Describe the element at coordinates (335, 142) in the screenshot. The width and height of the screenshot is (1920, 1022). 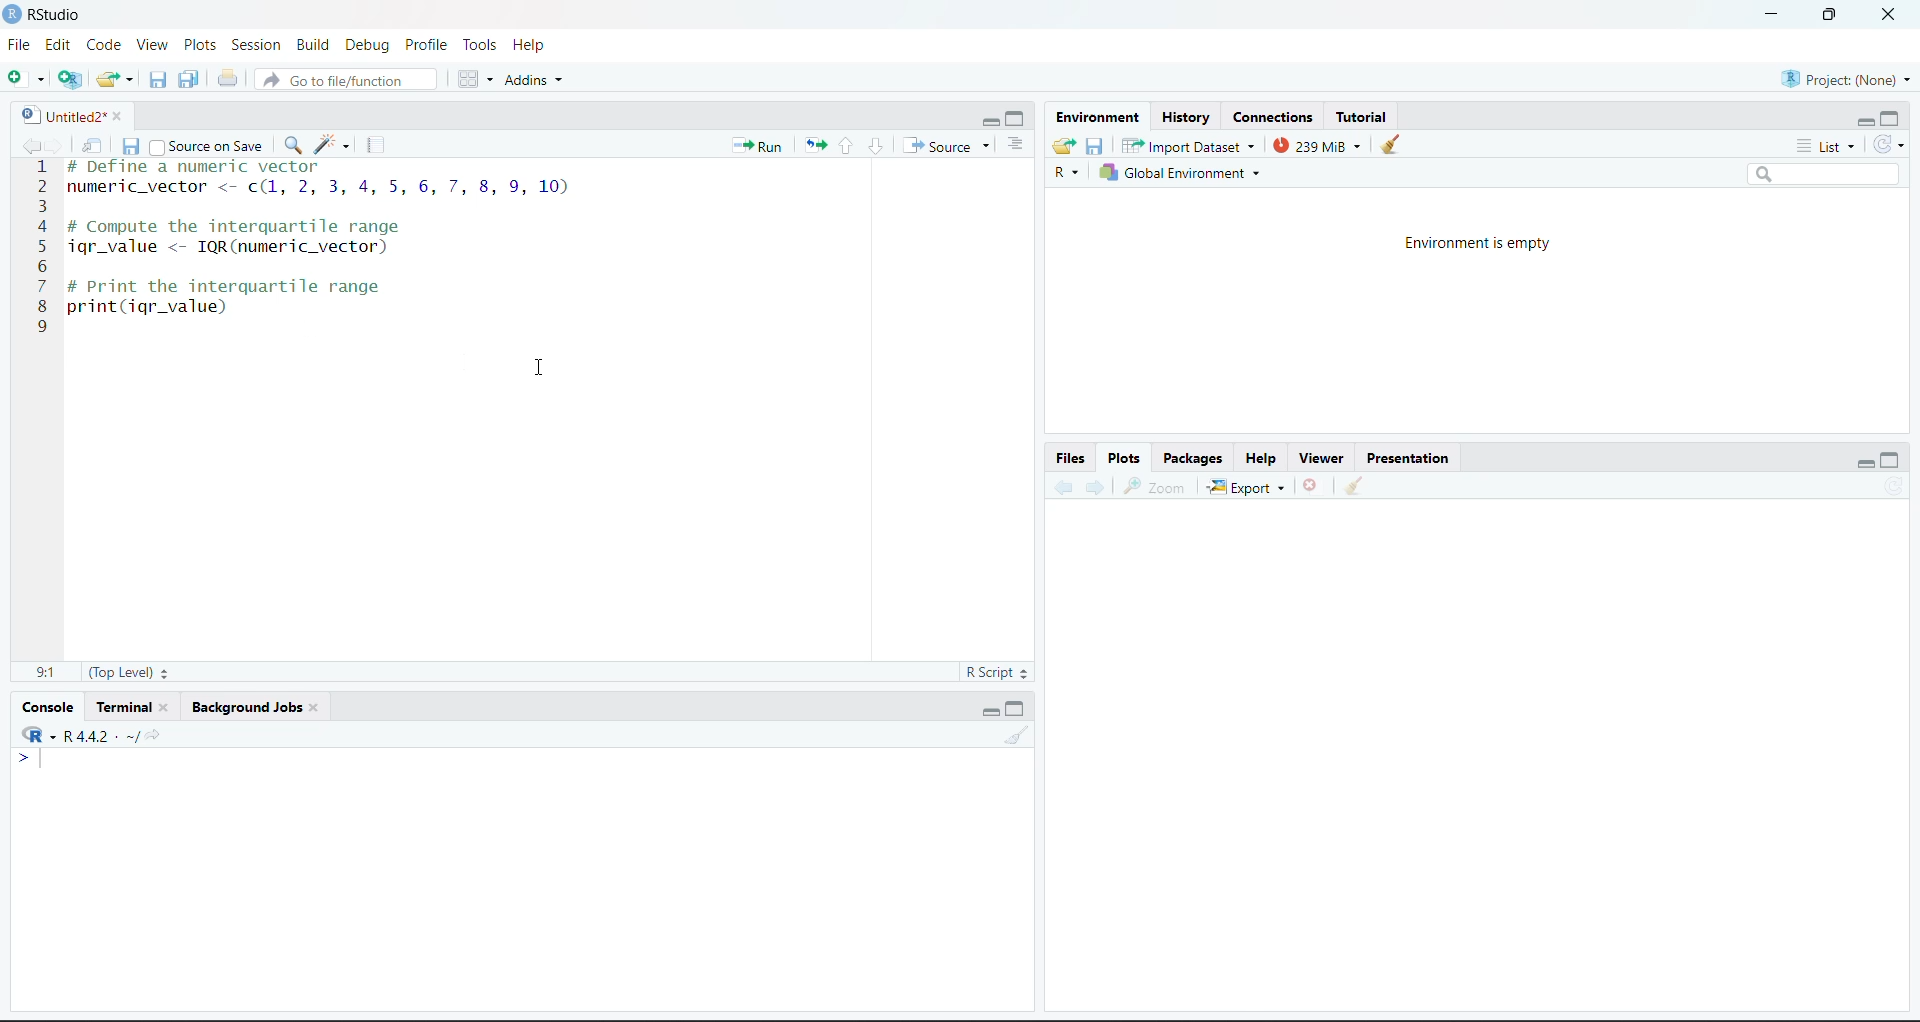
I see `Code Tools` at that location.